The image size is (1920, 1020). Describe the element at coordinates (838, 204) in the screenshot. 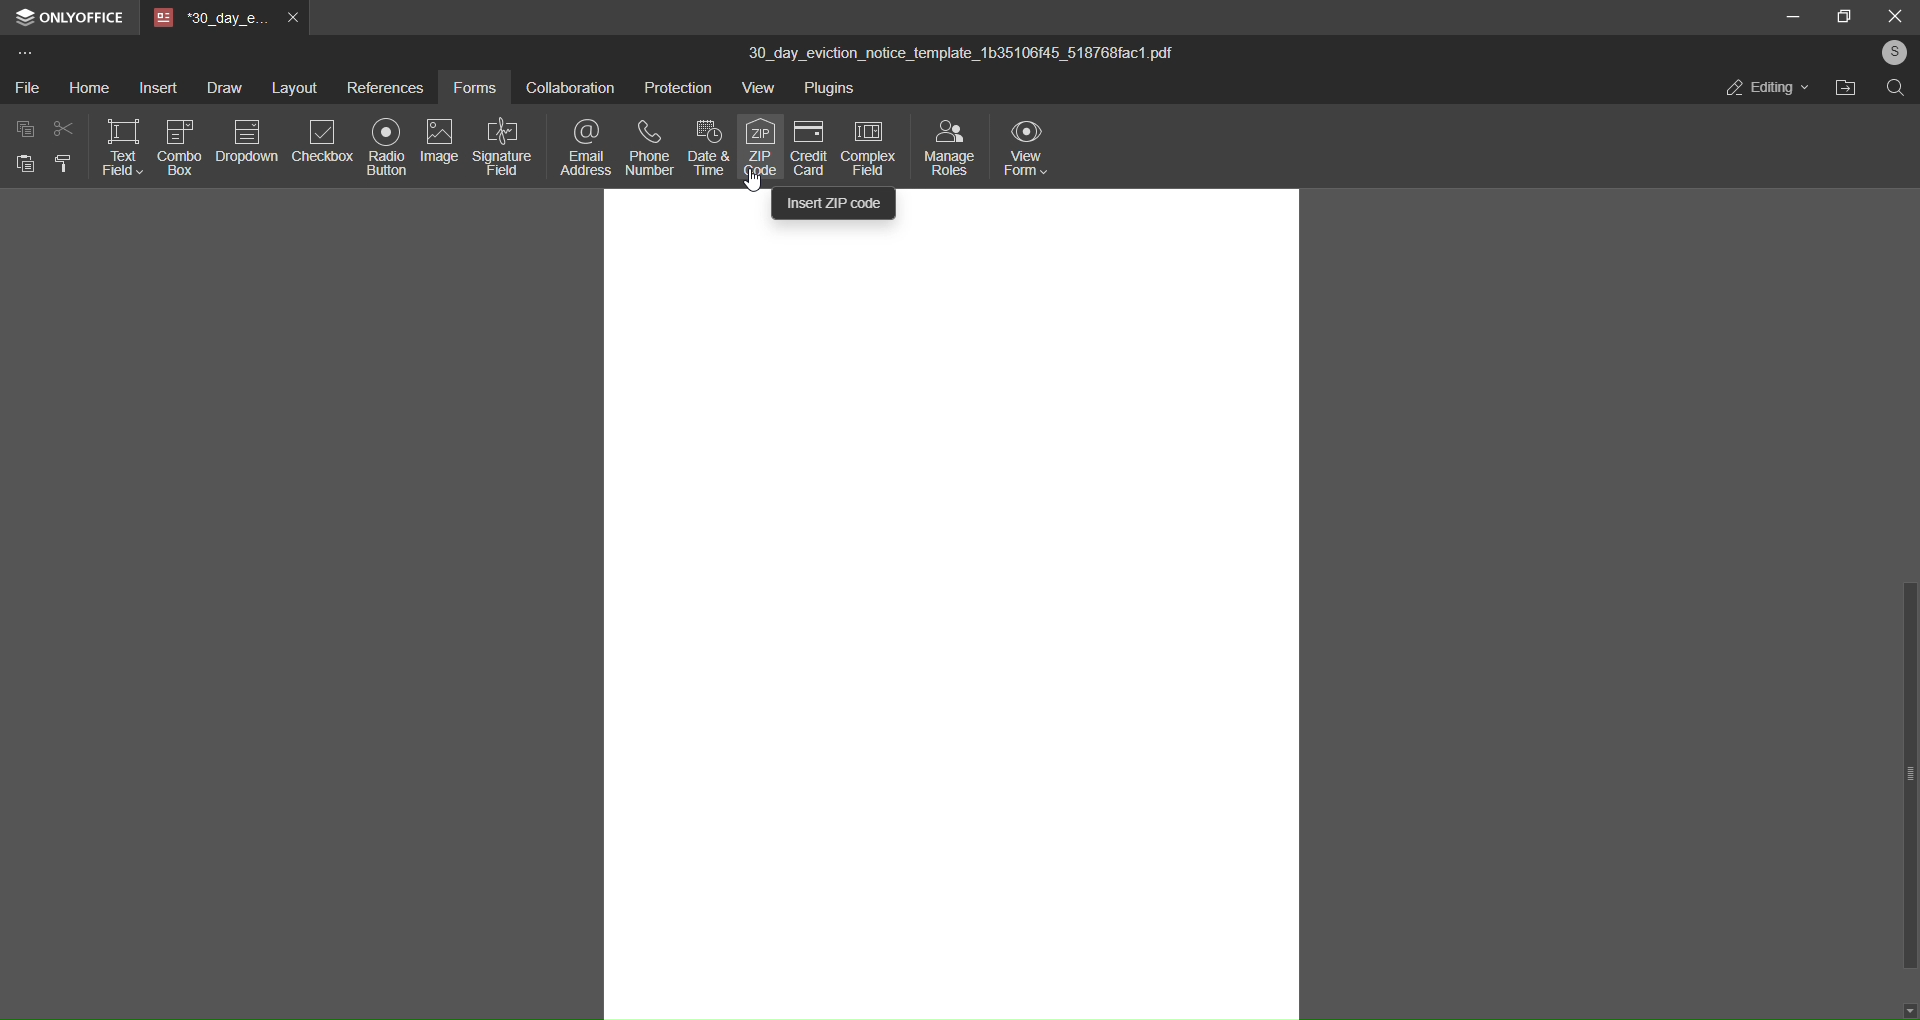

I see `insert zip code` at that location.